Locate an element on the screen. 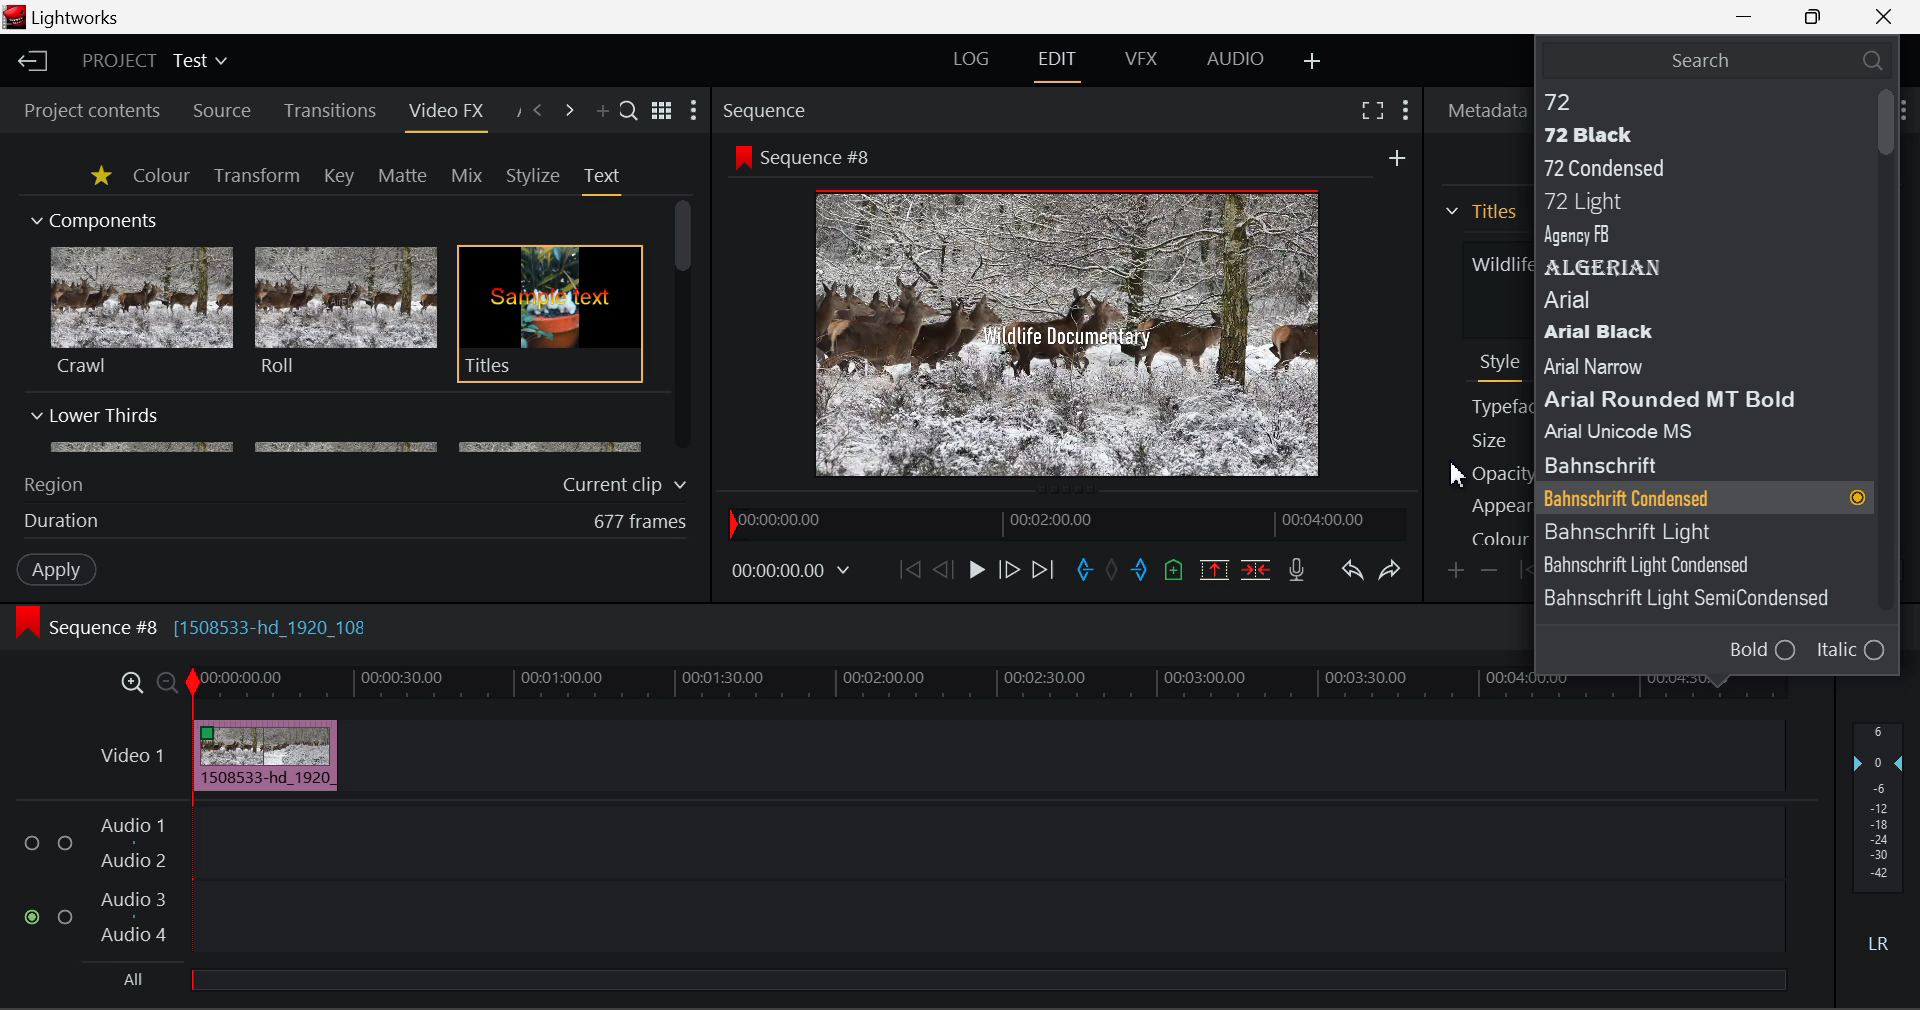 The width and height of the screenshot is (1920, 1010). Stylize is located at coordinates (534, 176).